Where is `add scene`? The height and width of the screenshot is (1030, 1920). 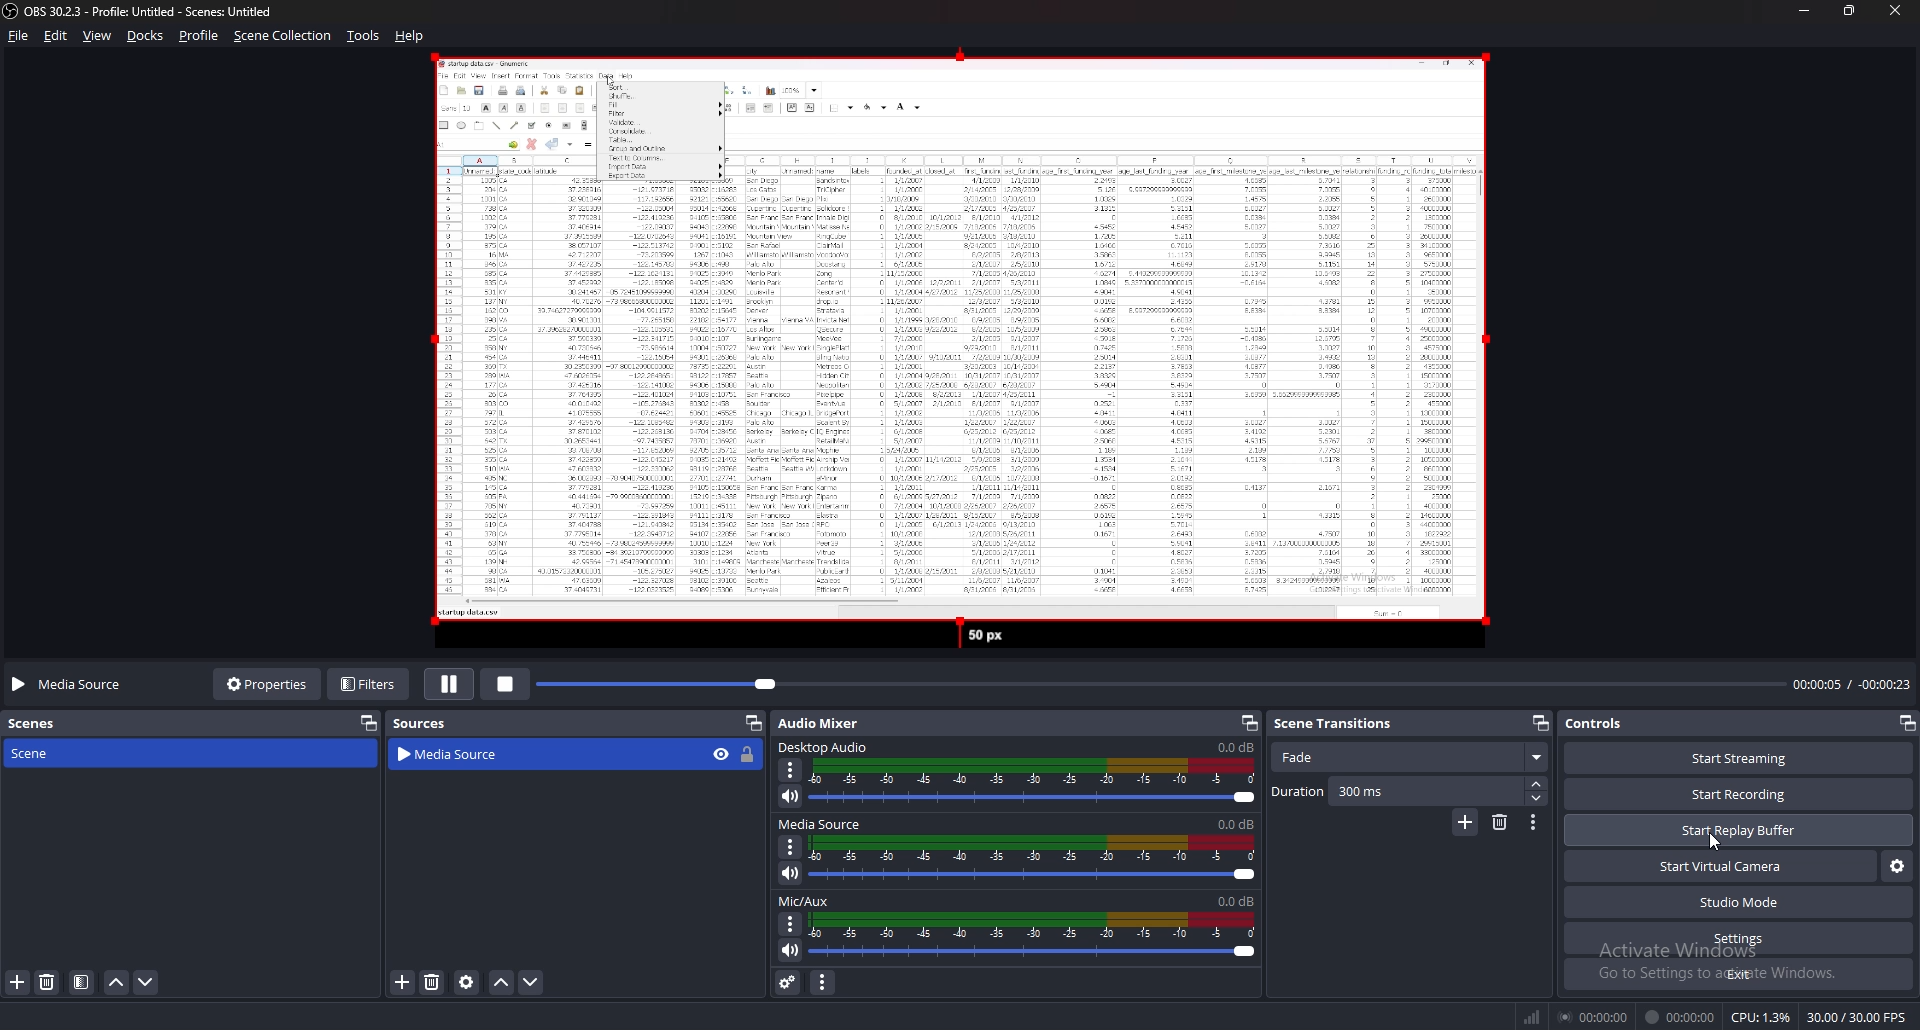
add scene is located at coordinates (18, 983).